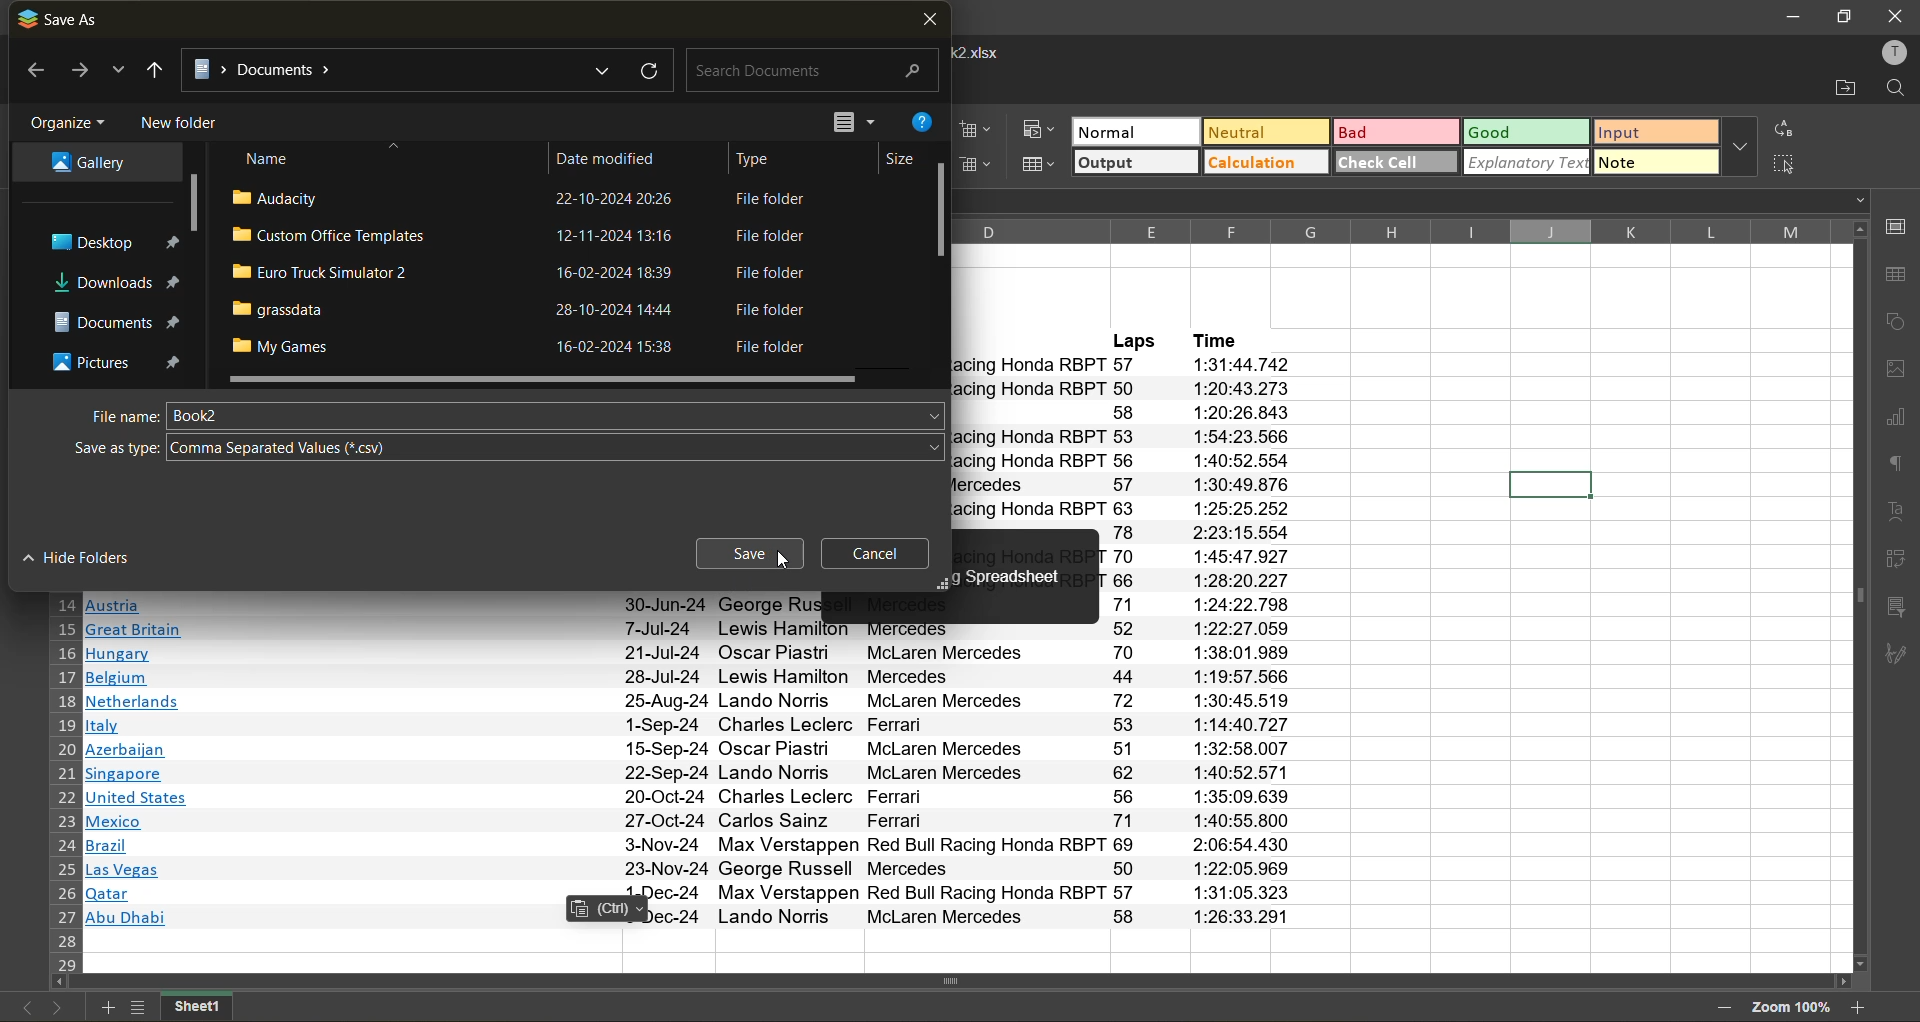 The width and height of the screenshot is (1920, 1022). I want to click on cancel, so click(884, 553).